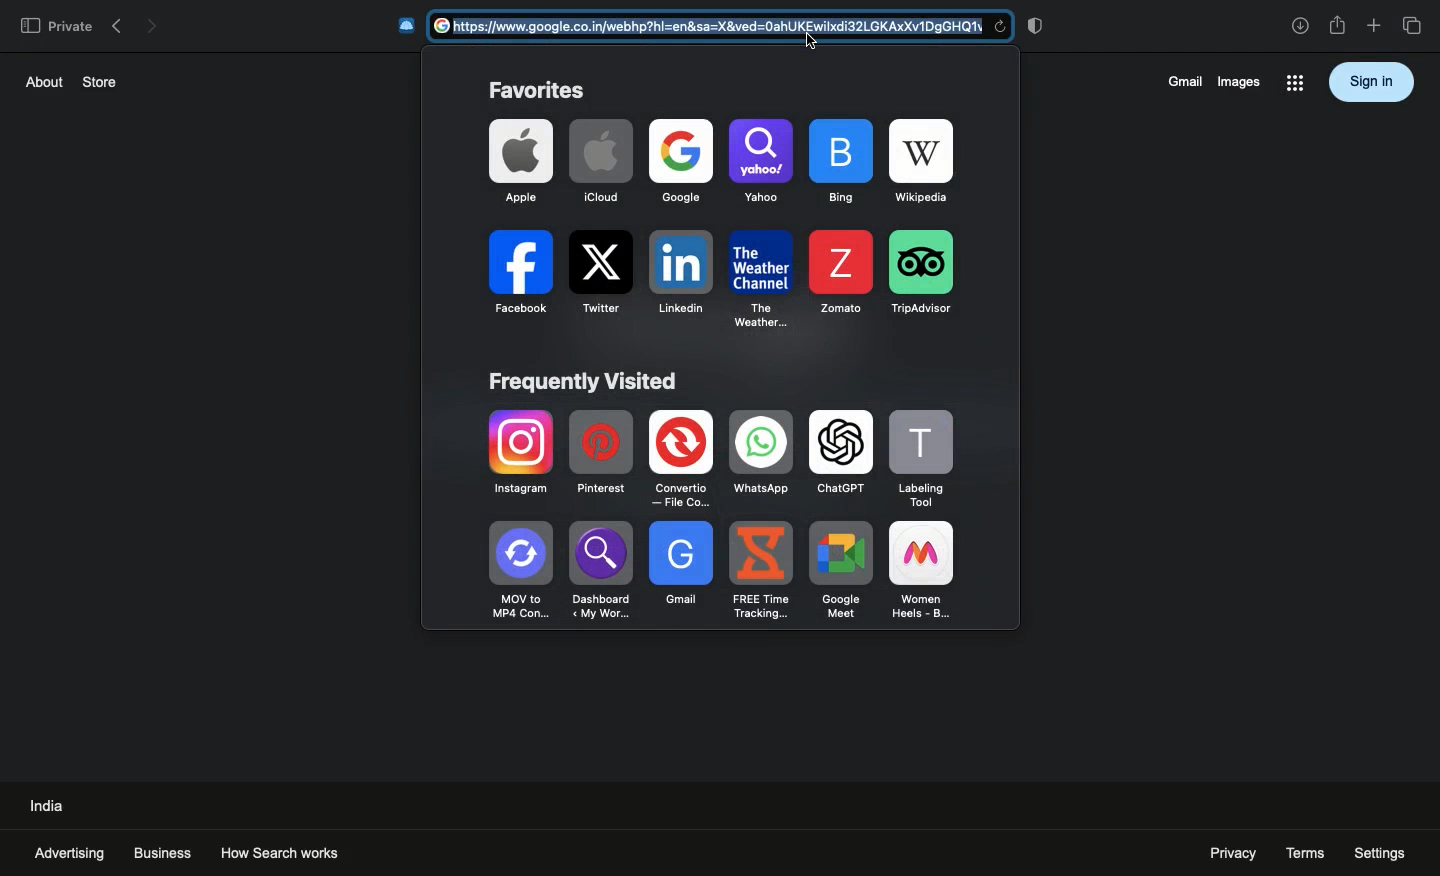 This screenshot has width=1440, height=876. I want to click on settings, so click(1381, 852).